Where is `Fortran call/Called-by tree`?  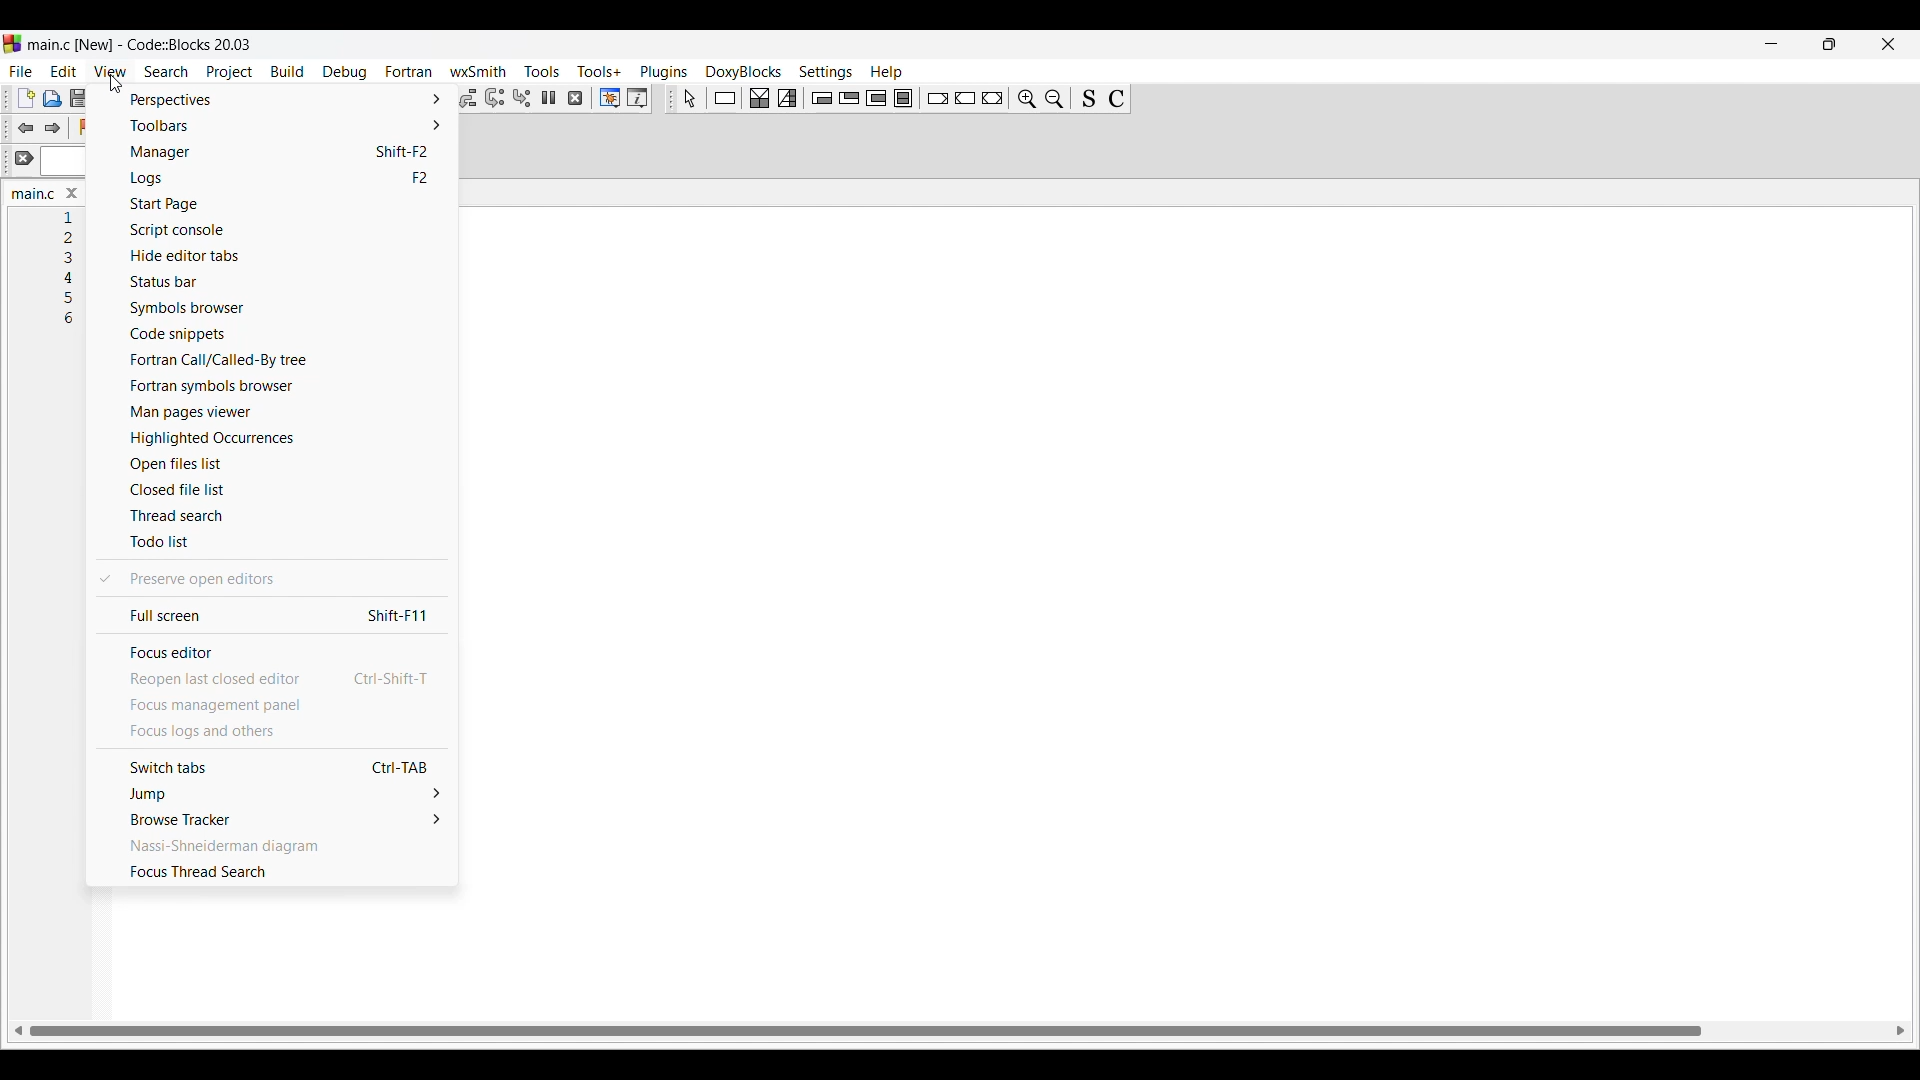 Fortran call/Called-by tree is located at coordinates (273, 360).